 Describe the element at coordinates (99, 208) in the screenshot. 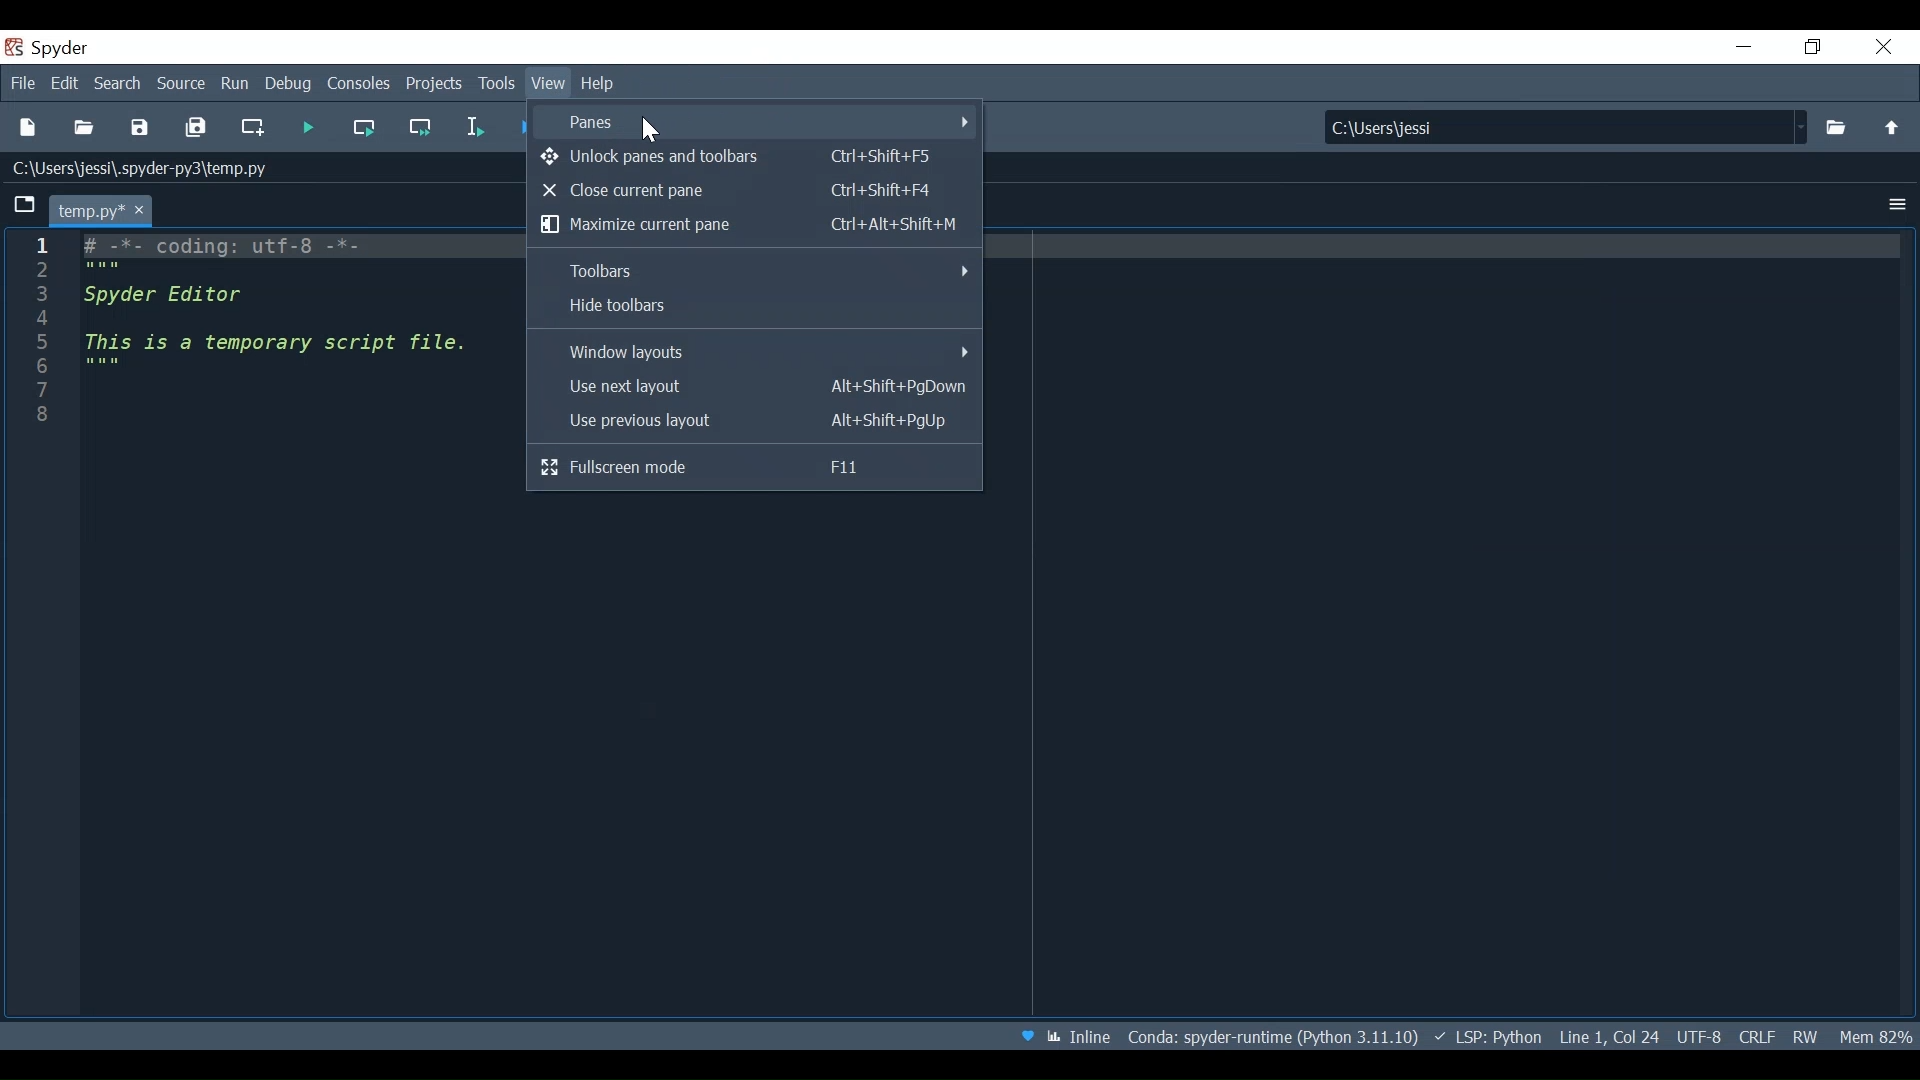

I see `Current tab` at that location.